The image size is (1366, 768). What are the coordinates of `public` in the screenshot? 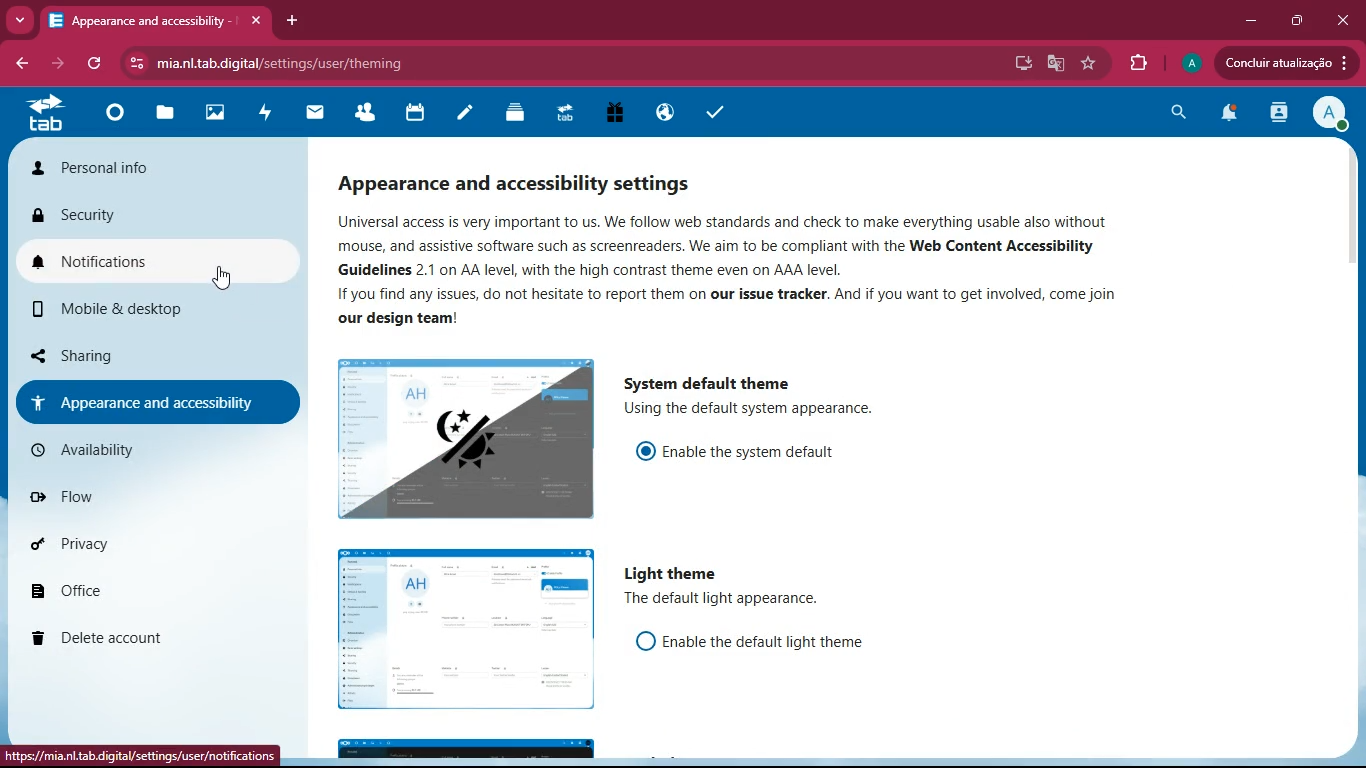 It's located at (665, 110).